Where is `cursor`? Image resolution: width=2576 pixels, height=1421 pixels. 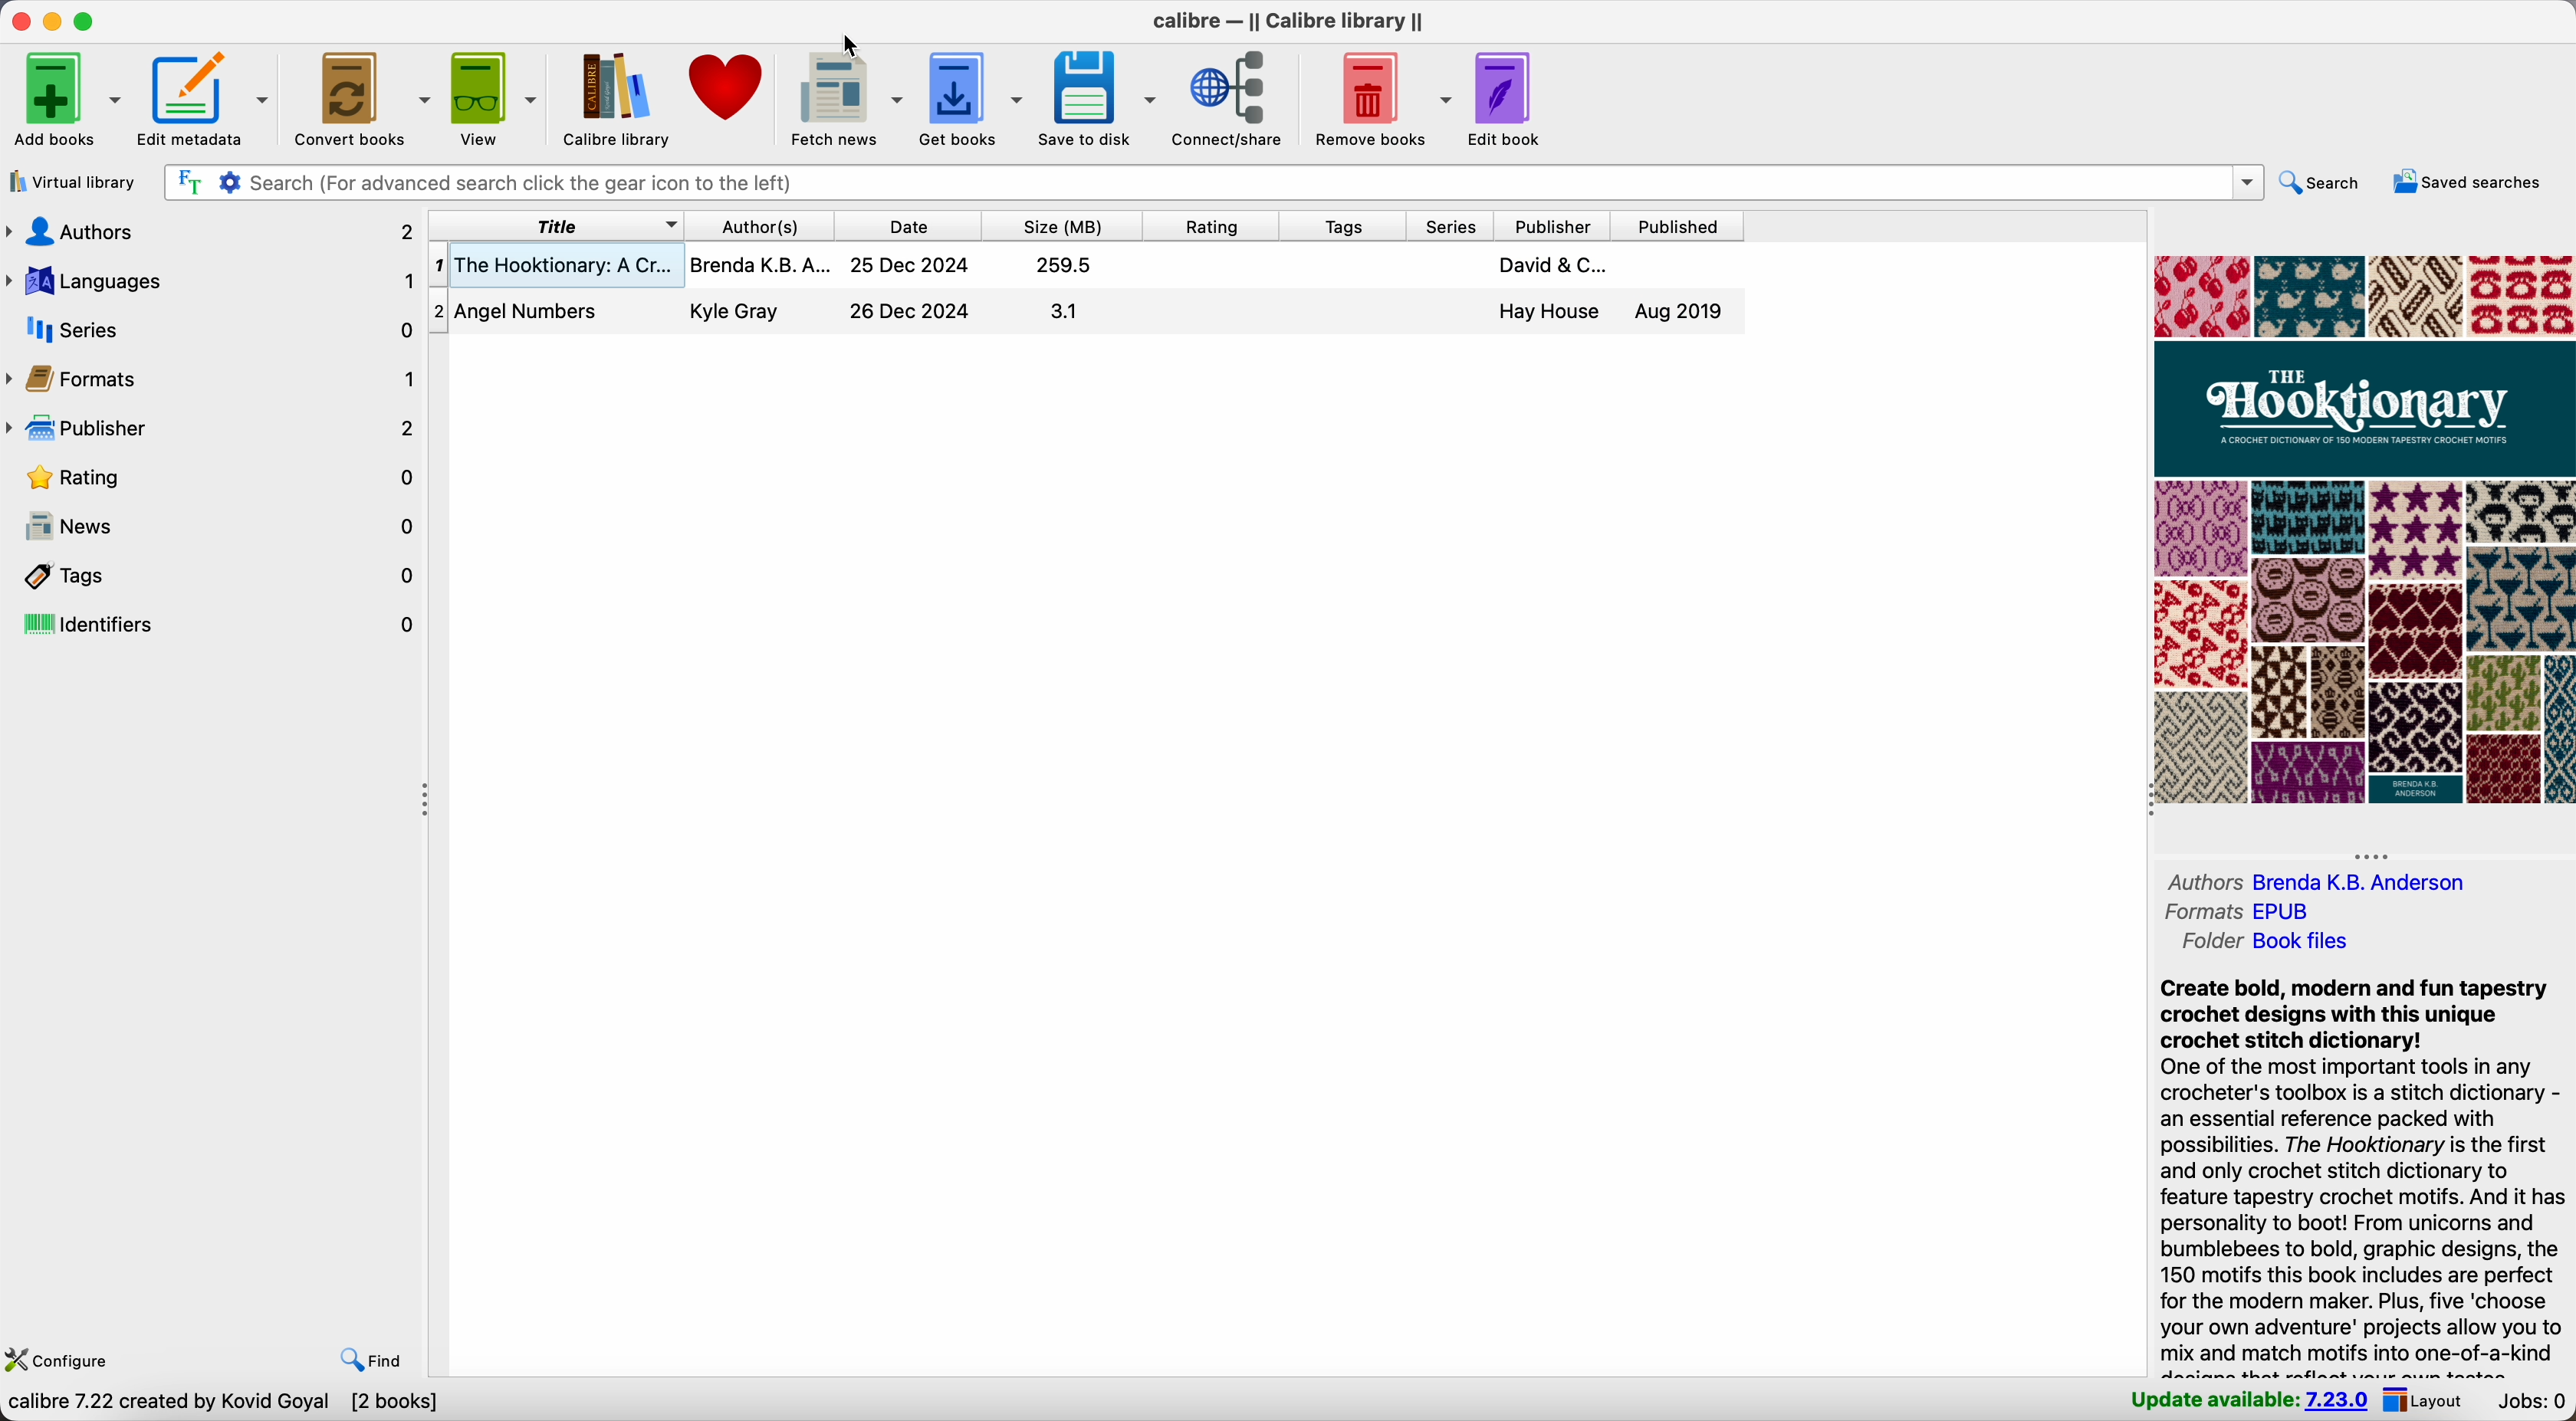 cursor is located at coordinates (852, 49).